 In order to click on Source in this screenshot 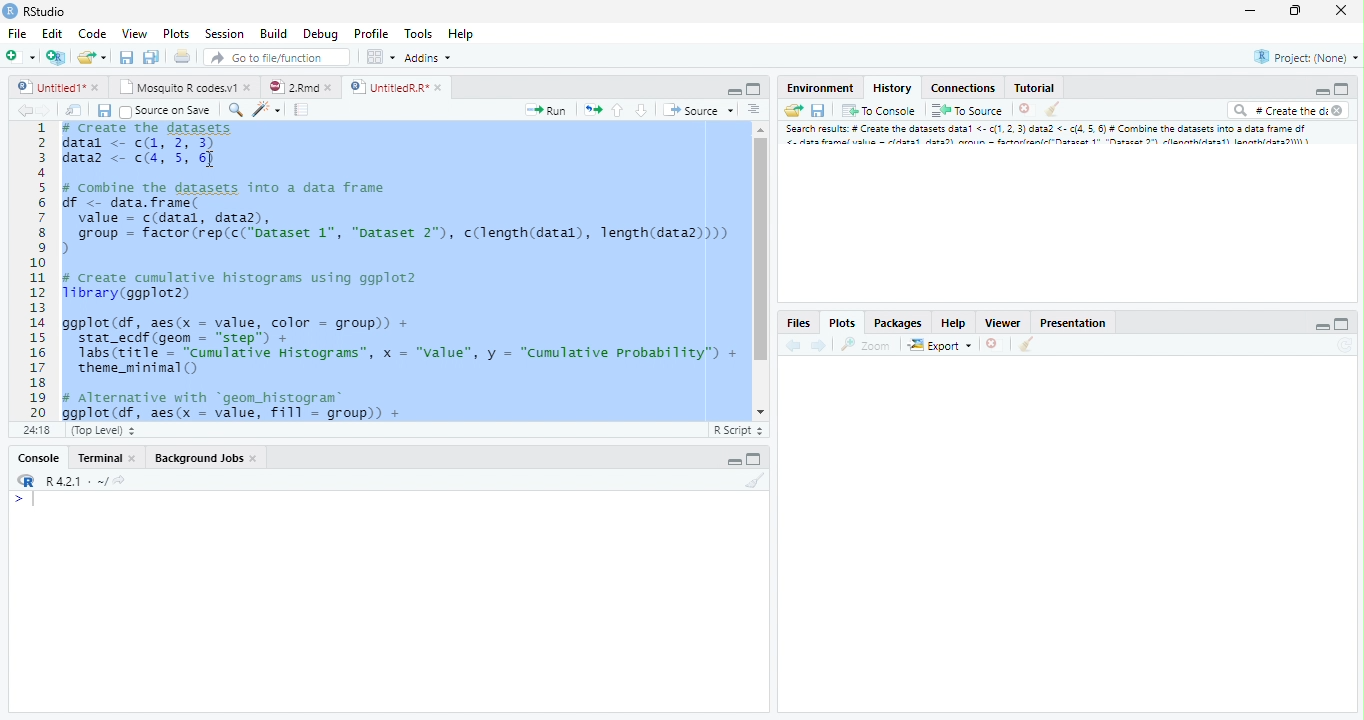, I will do `click(698, 112)`.